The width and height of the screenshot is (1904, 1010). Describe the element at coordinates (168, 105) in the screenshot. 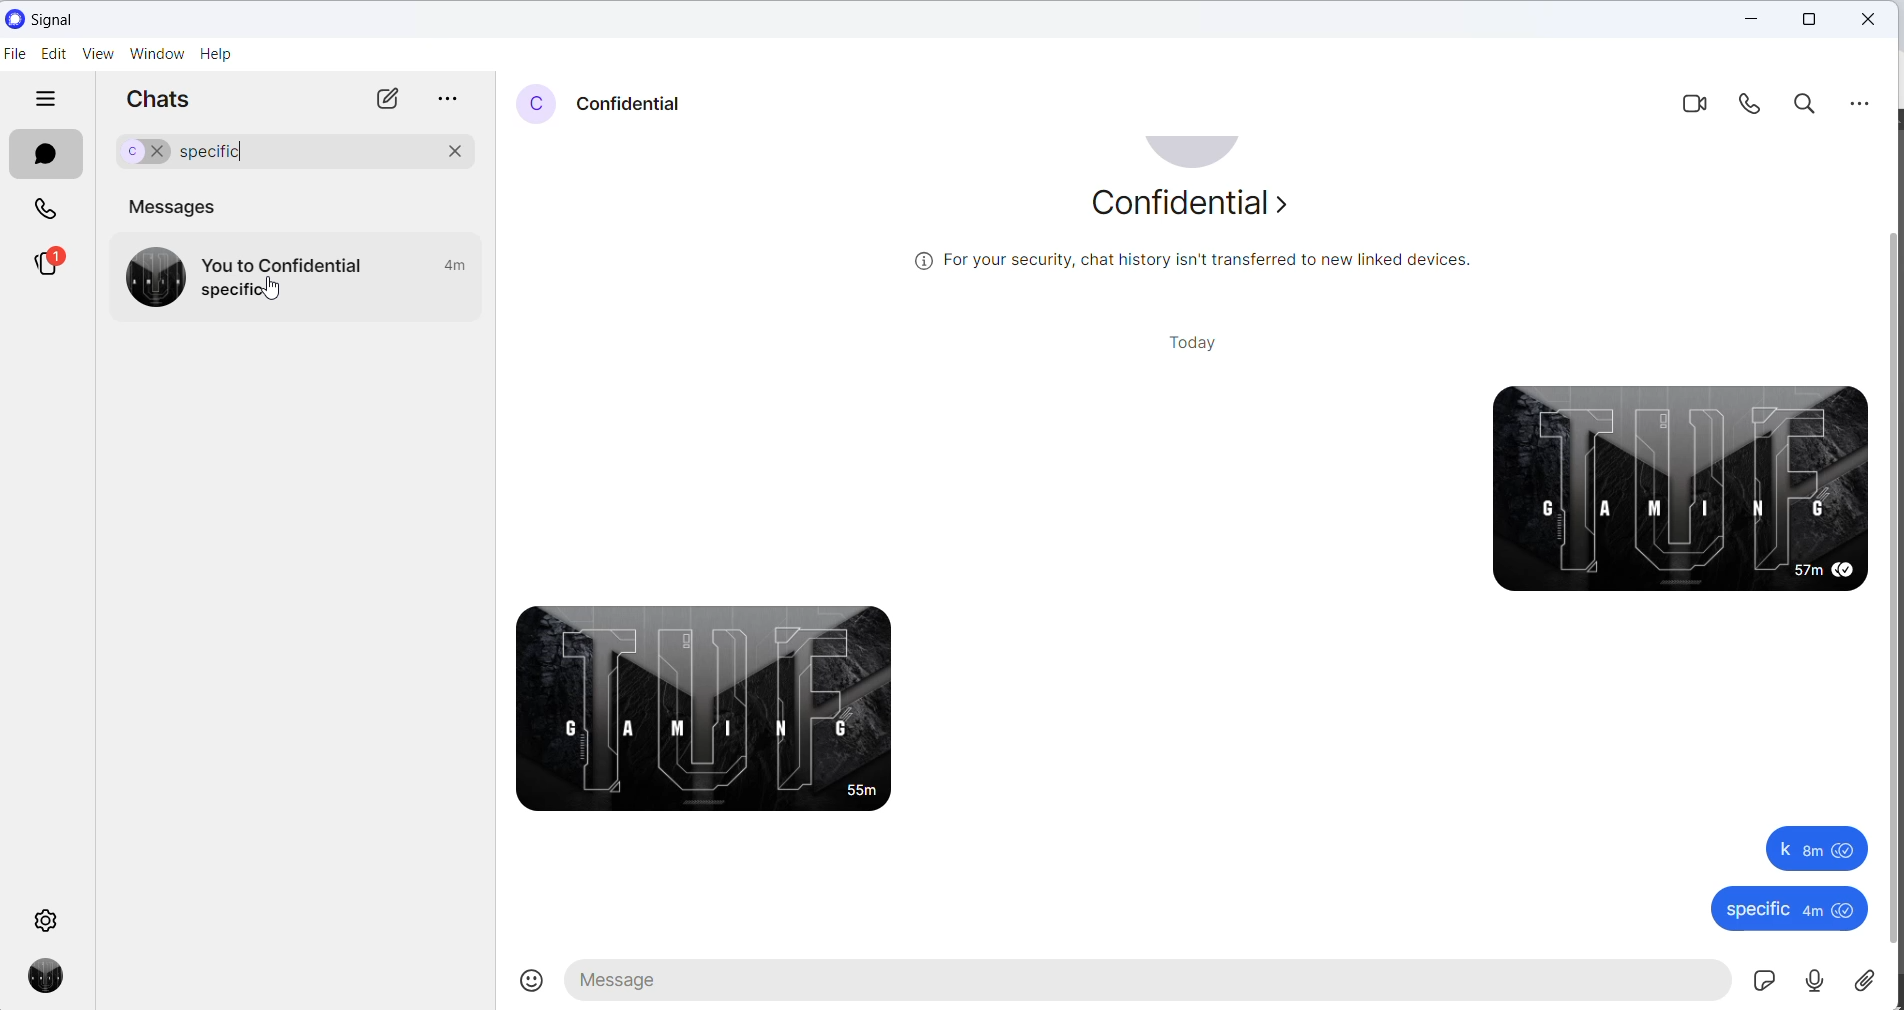

I see `chats heading` at that location.